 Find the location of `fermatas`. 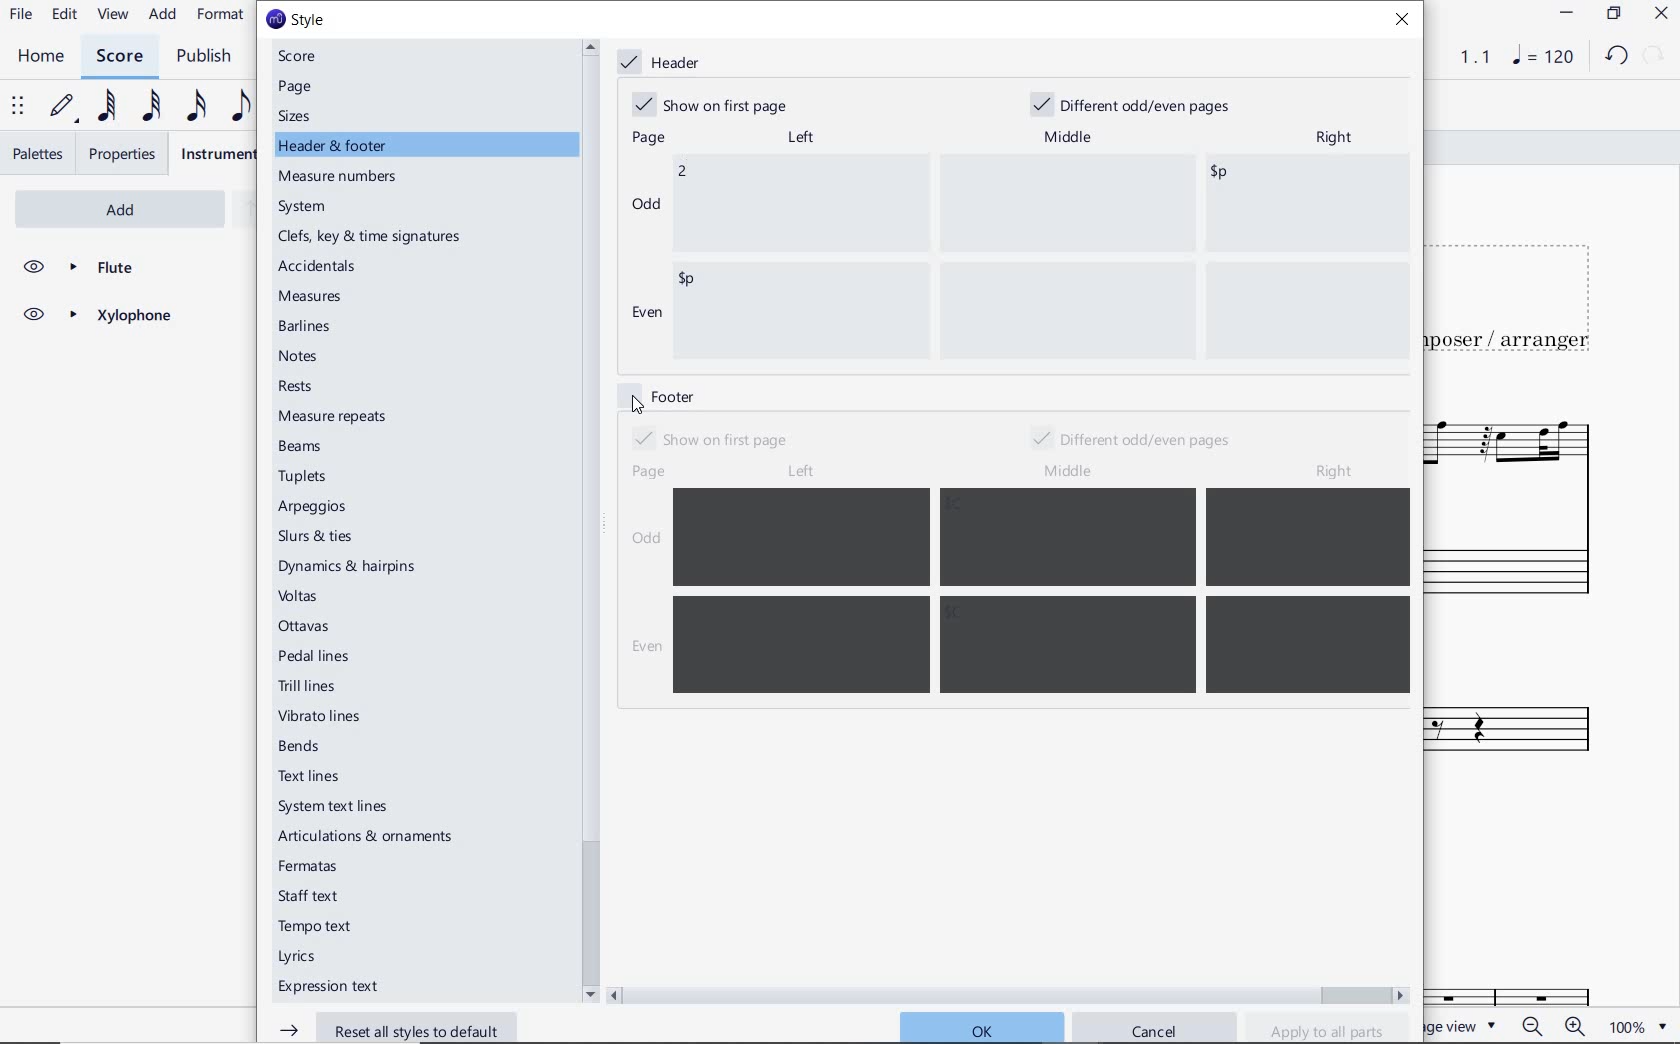

fermatas is located at coordinates (306, 867).